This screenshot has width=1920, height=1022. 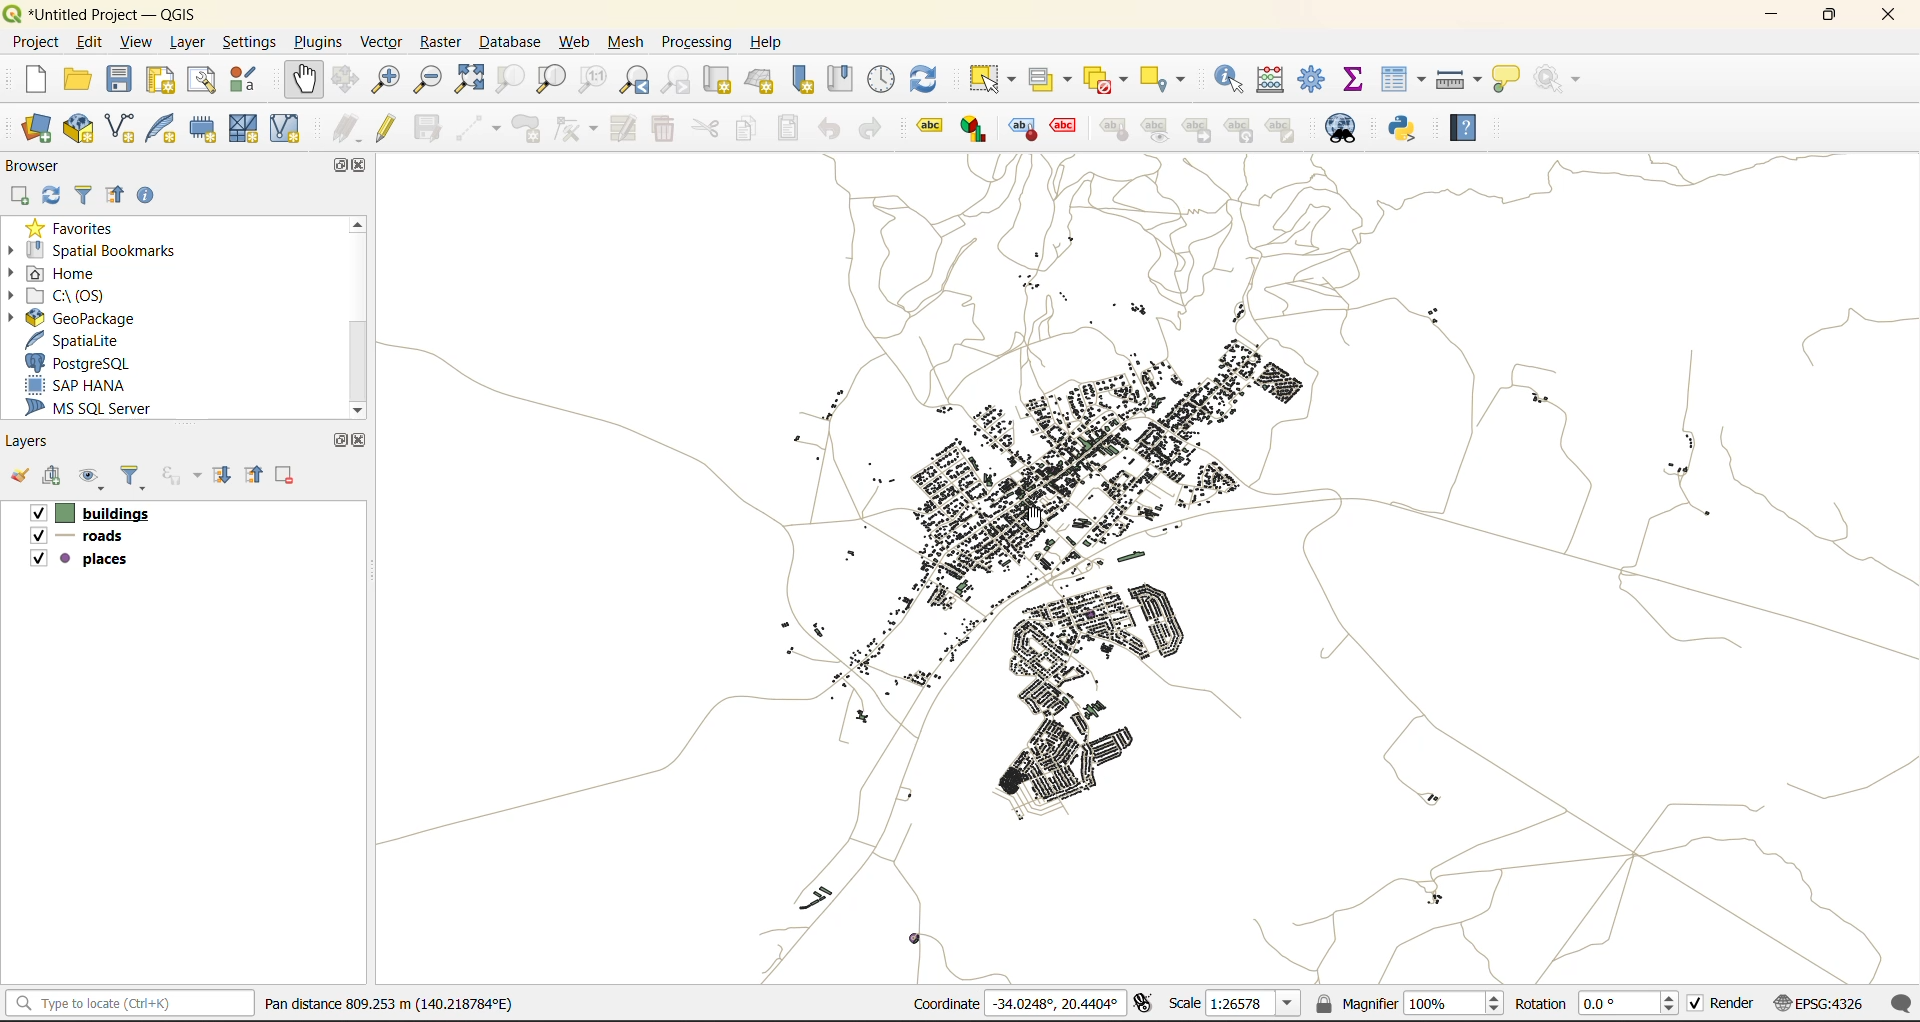 I want to click on Note label, so click(x=1285, y=128).